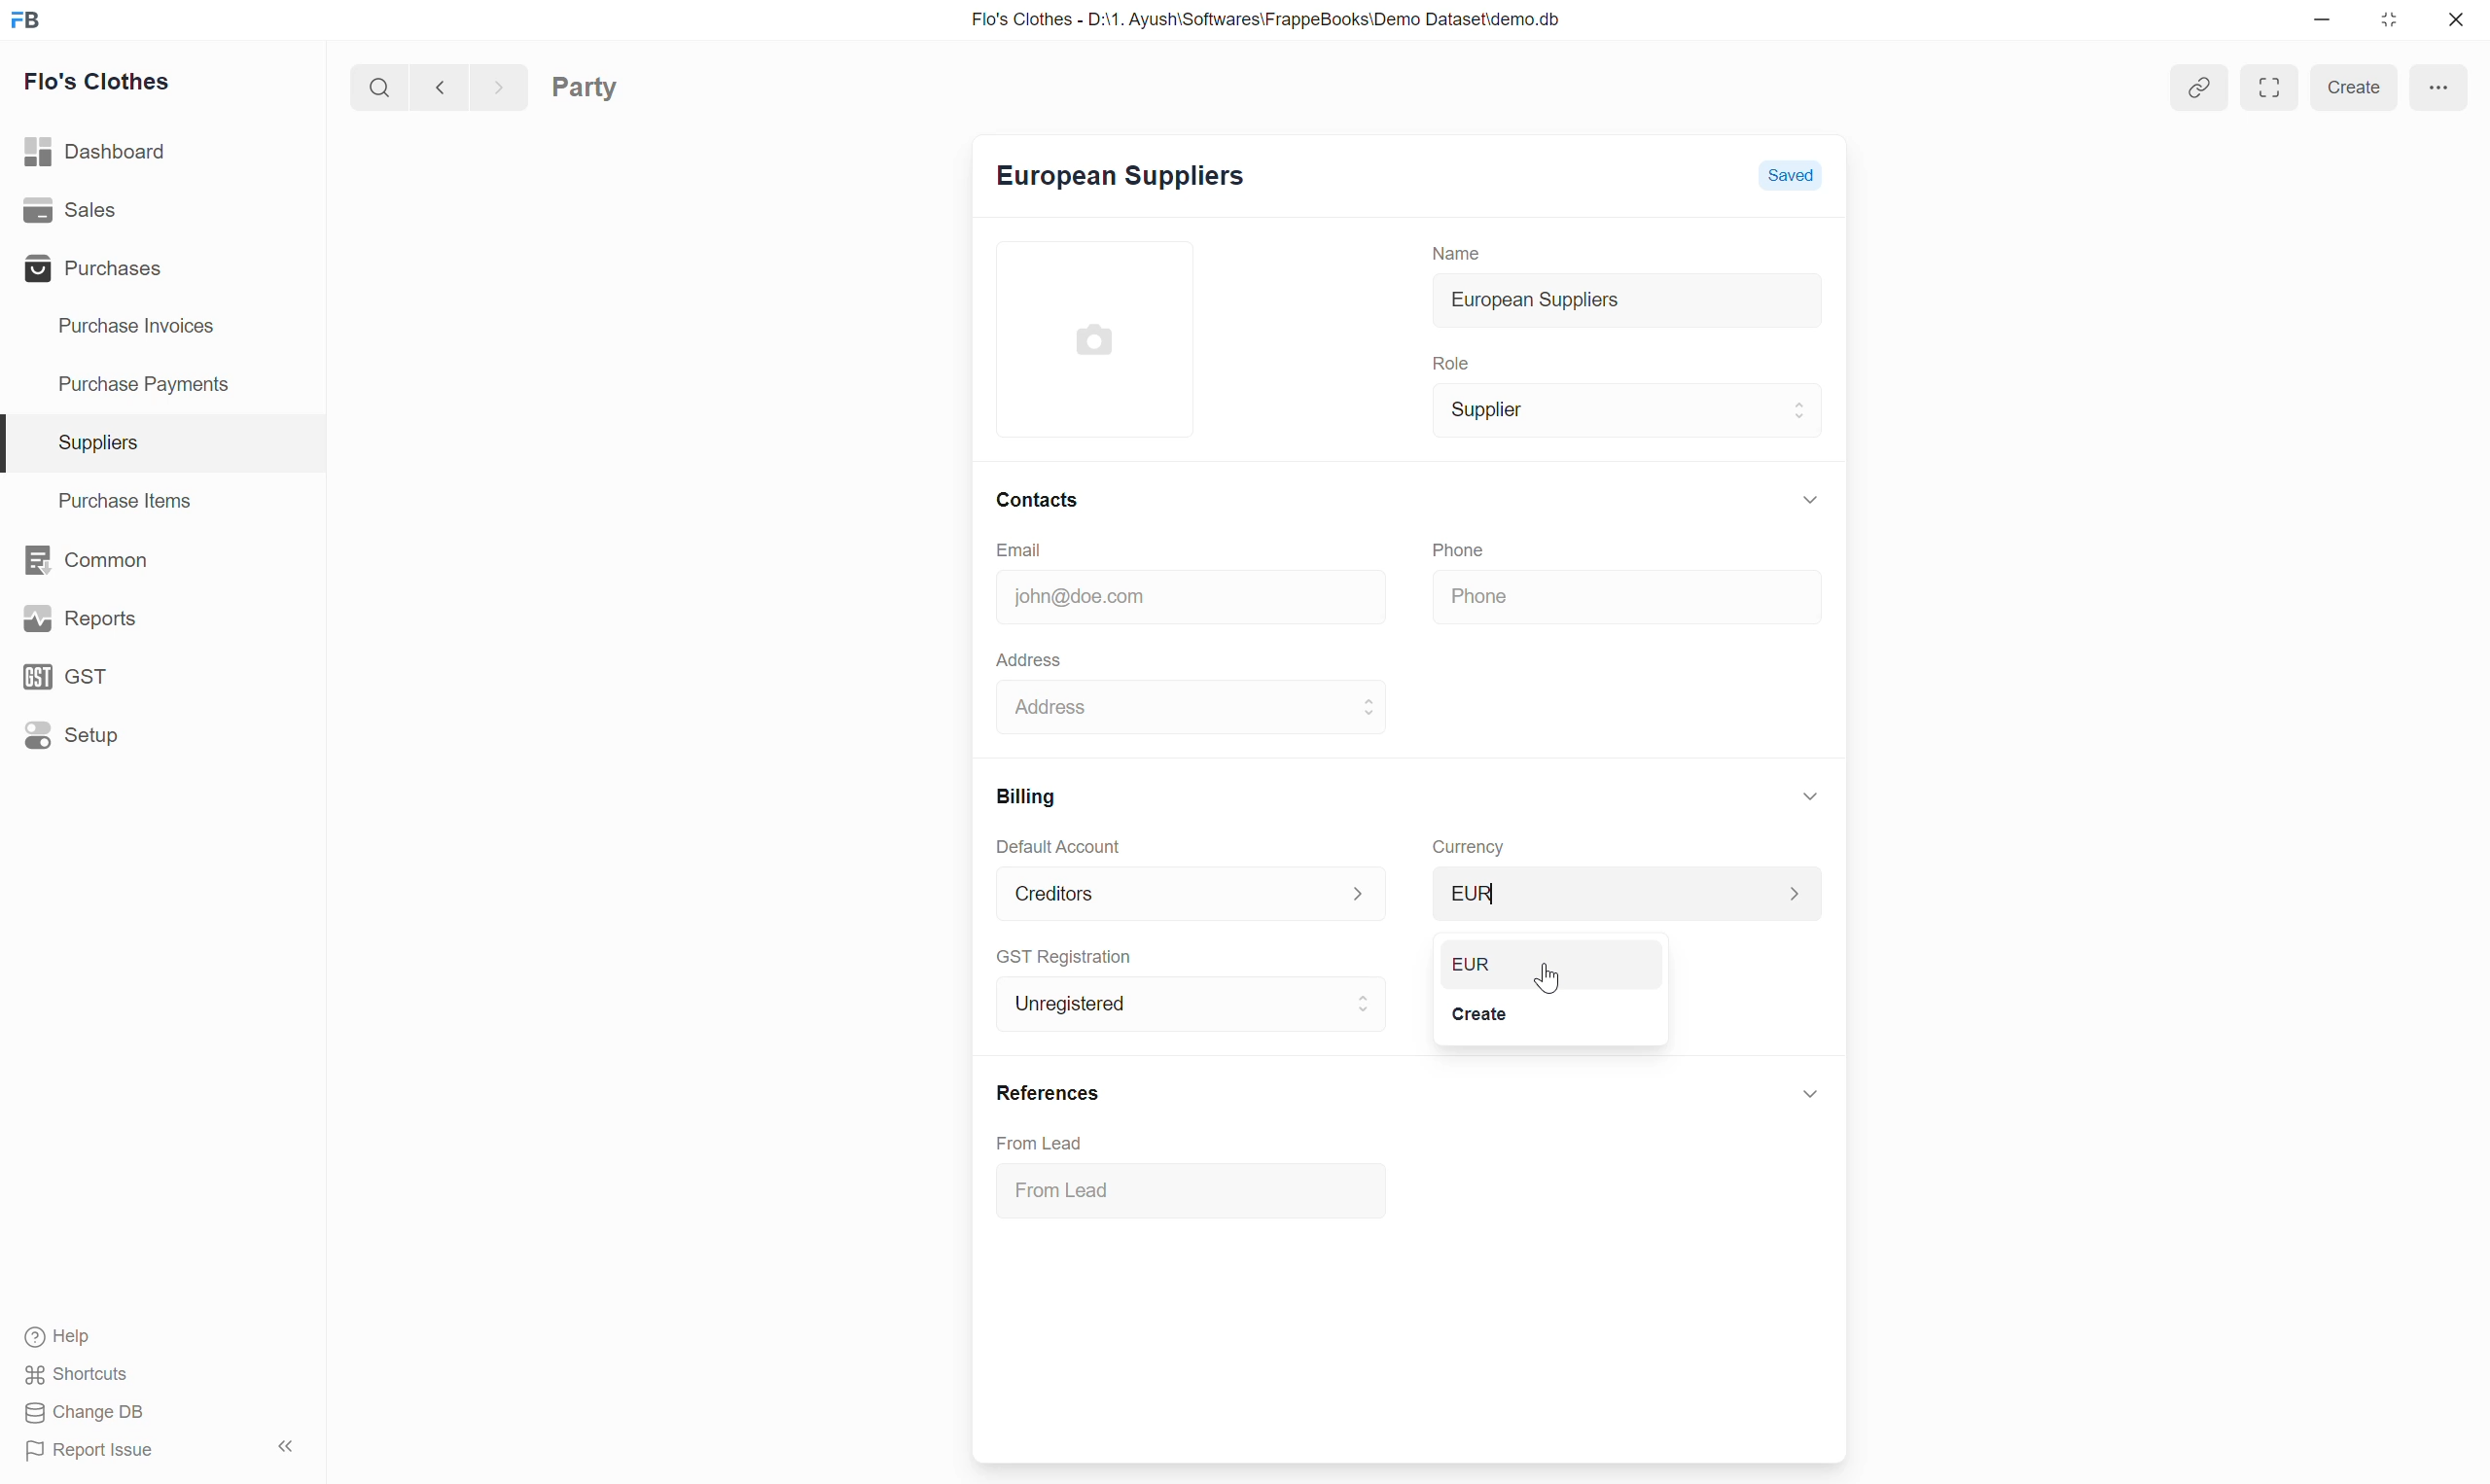 The width and height of the screenshot is (2490, 1484). Describe the element at coordinates (1037, 497) in the screenshot. I see `contacts` at that location.